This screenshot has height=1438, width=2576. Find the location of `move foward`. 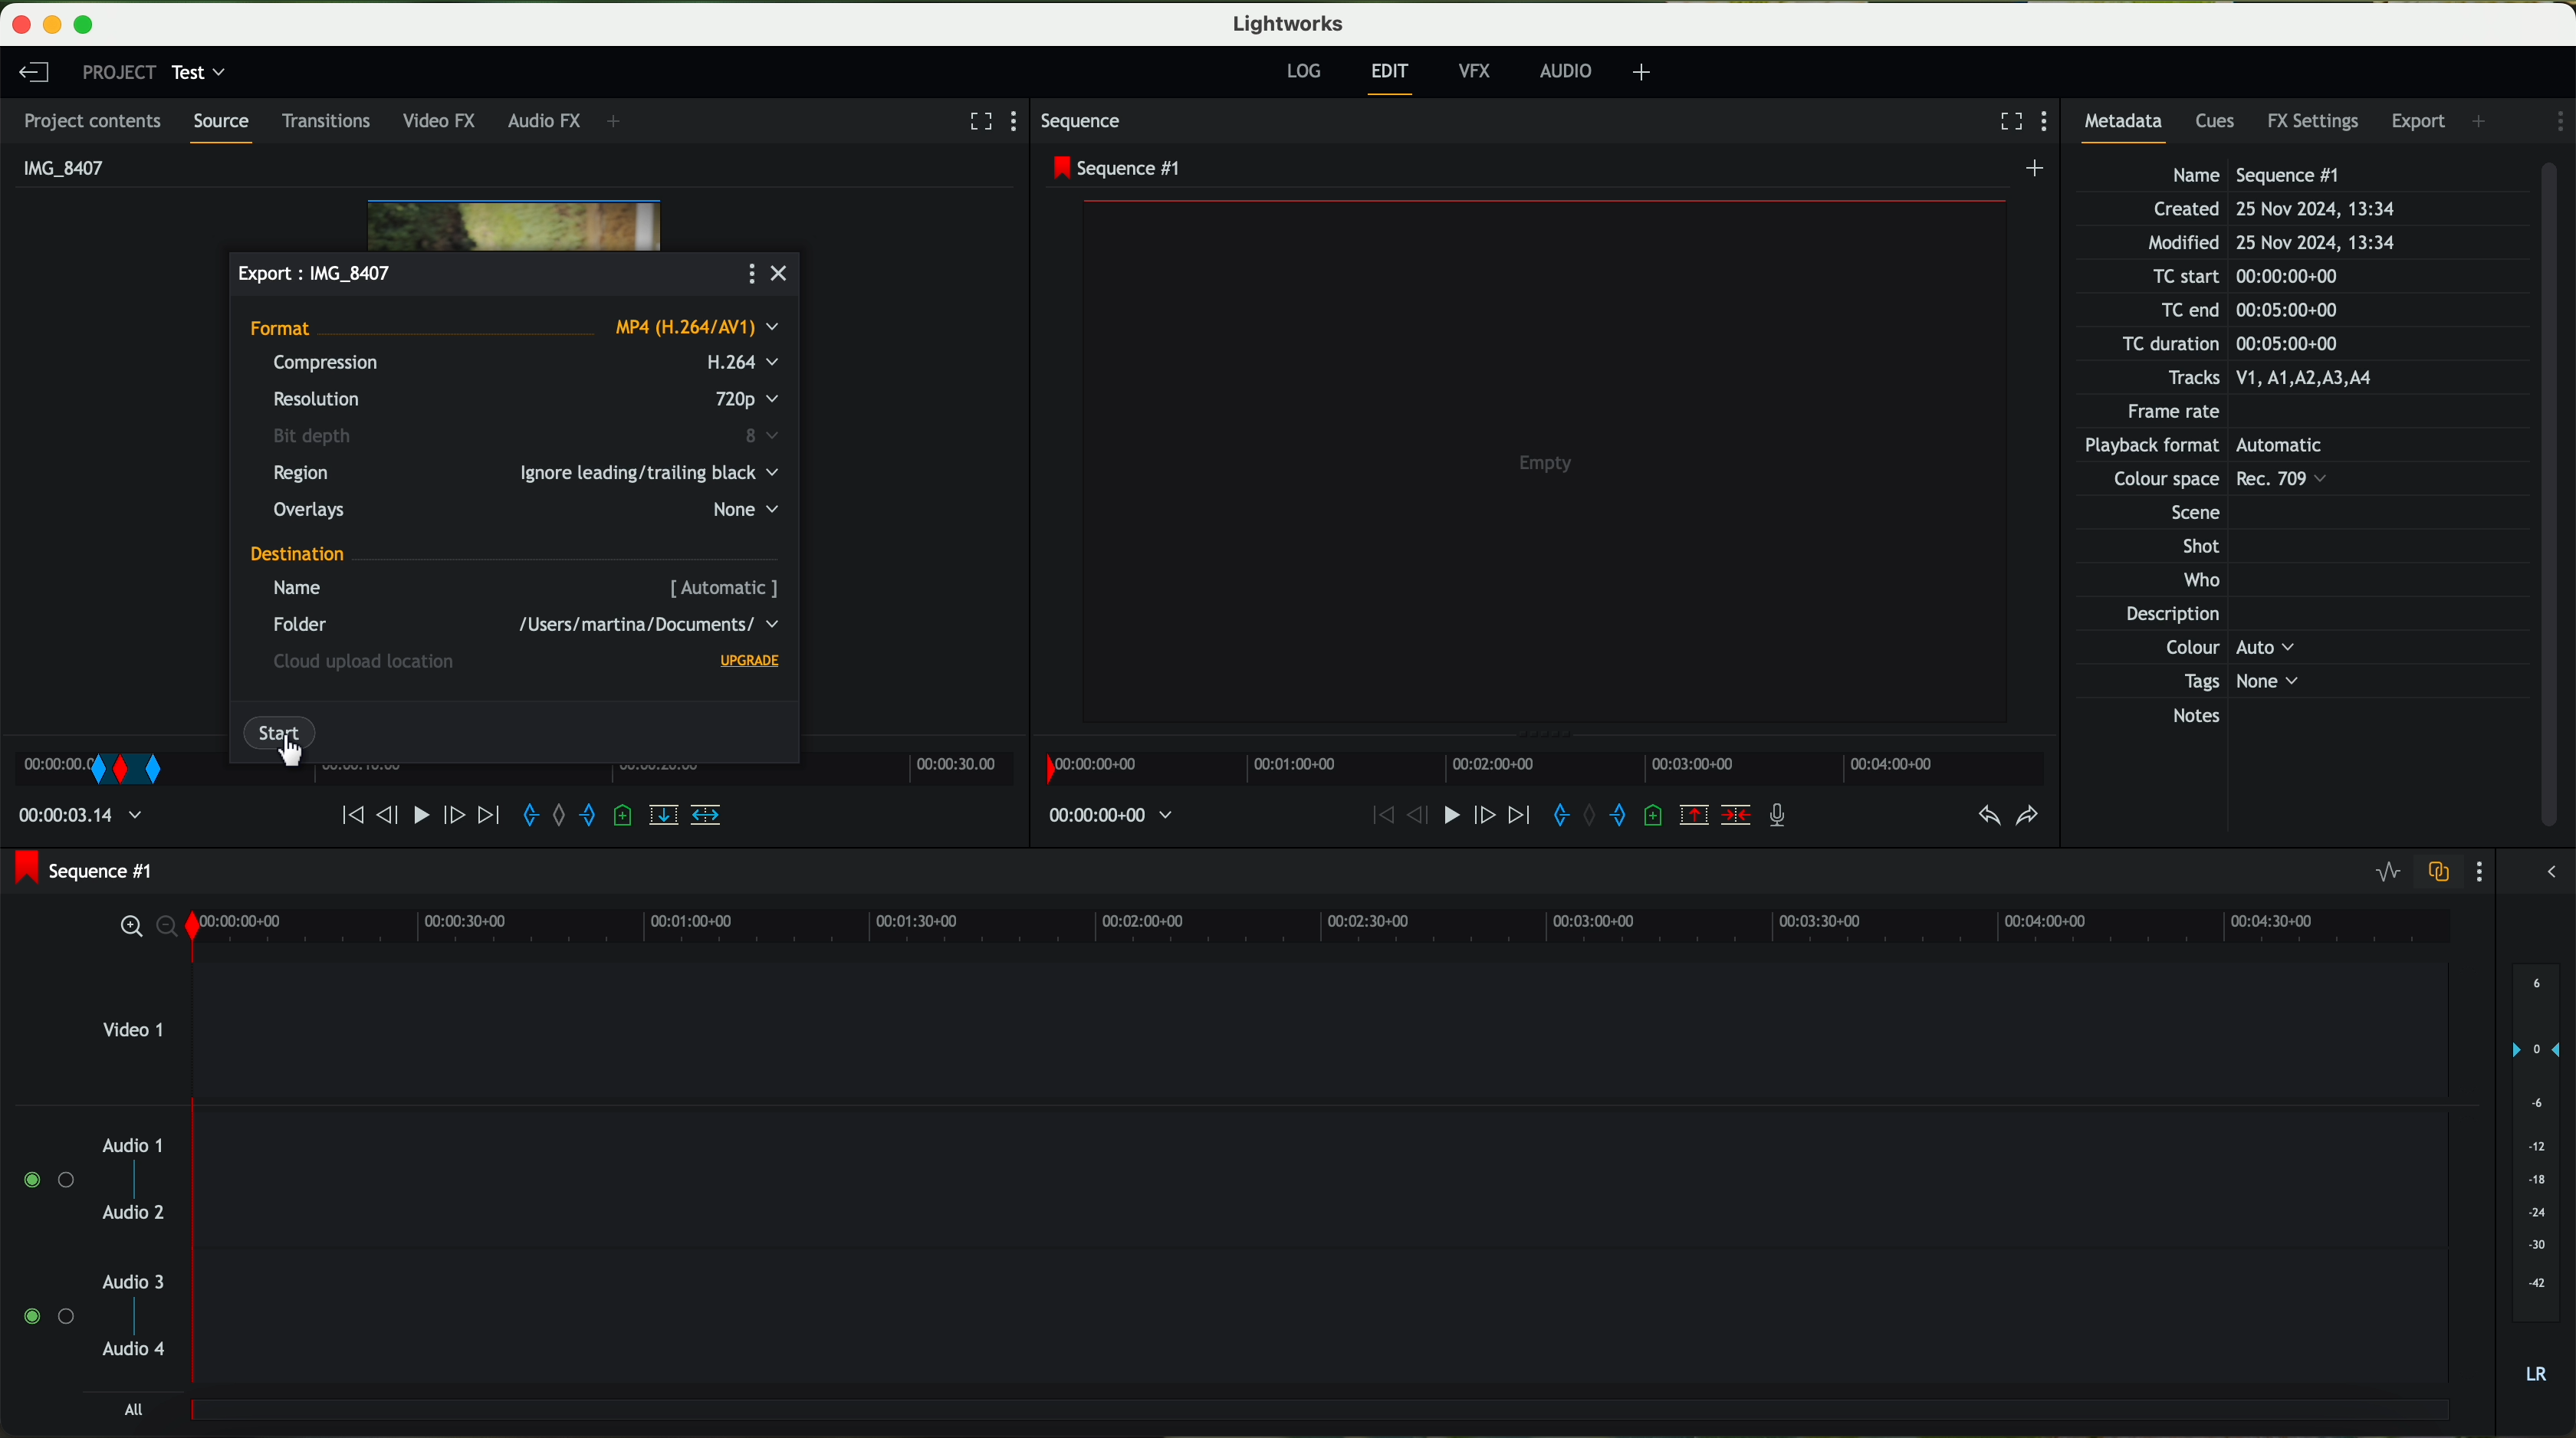

move foward is located at coordinates (488, 816).